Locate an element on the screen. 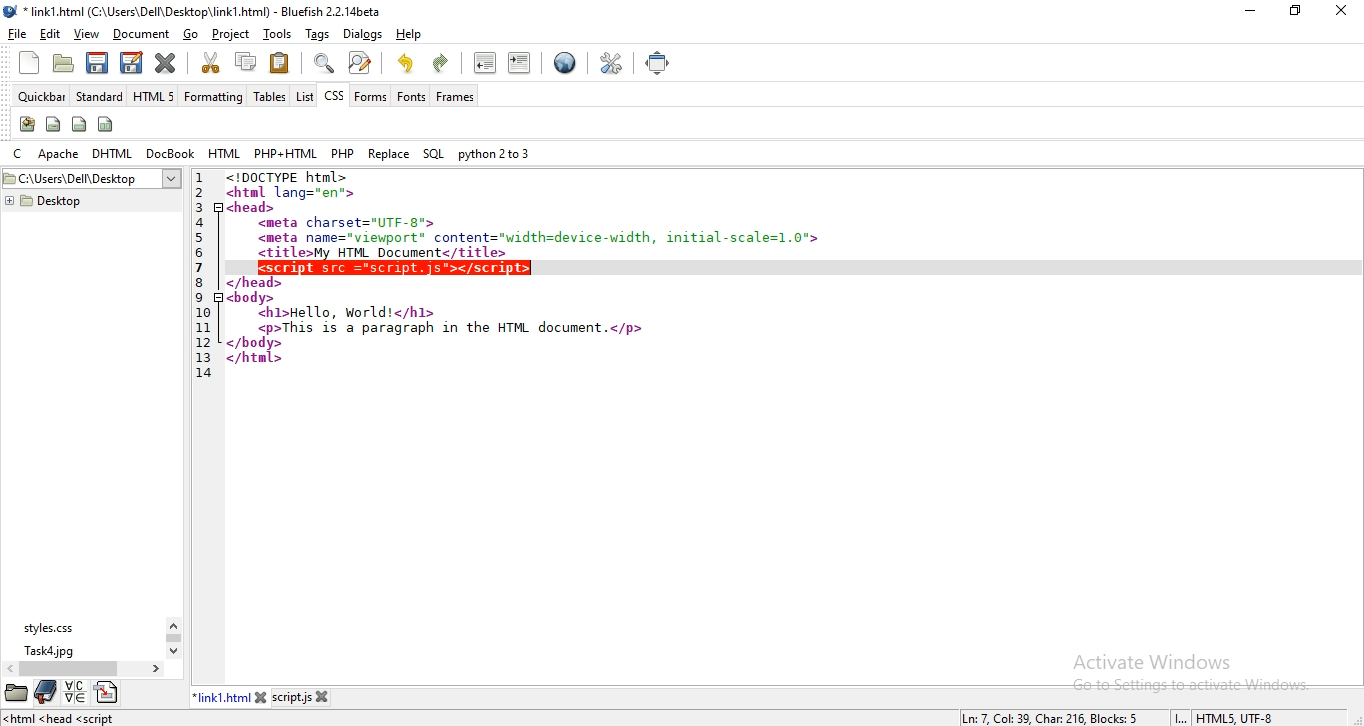  standard is located at coordinates (99, 95).